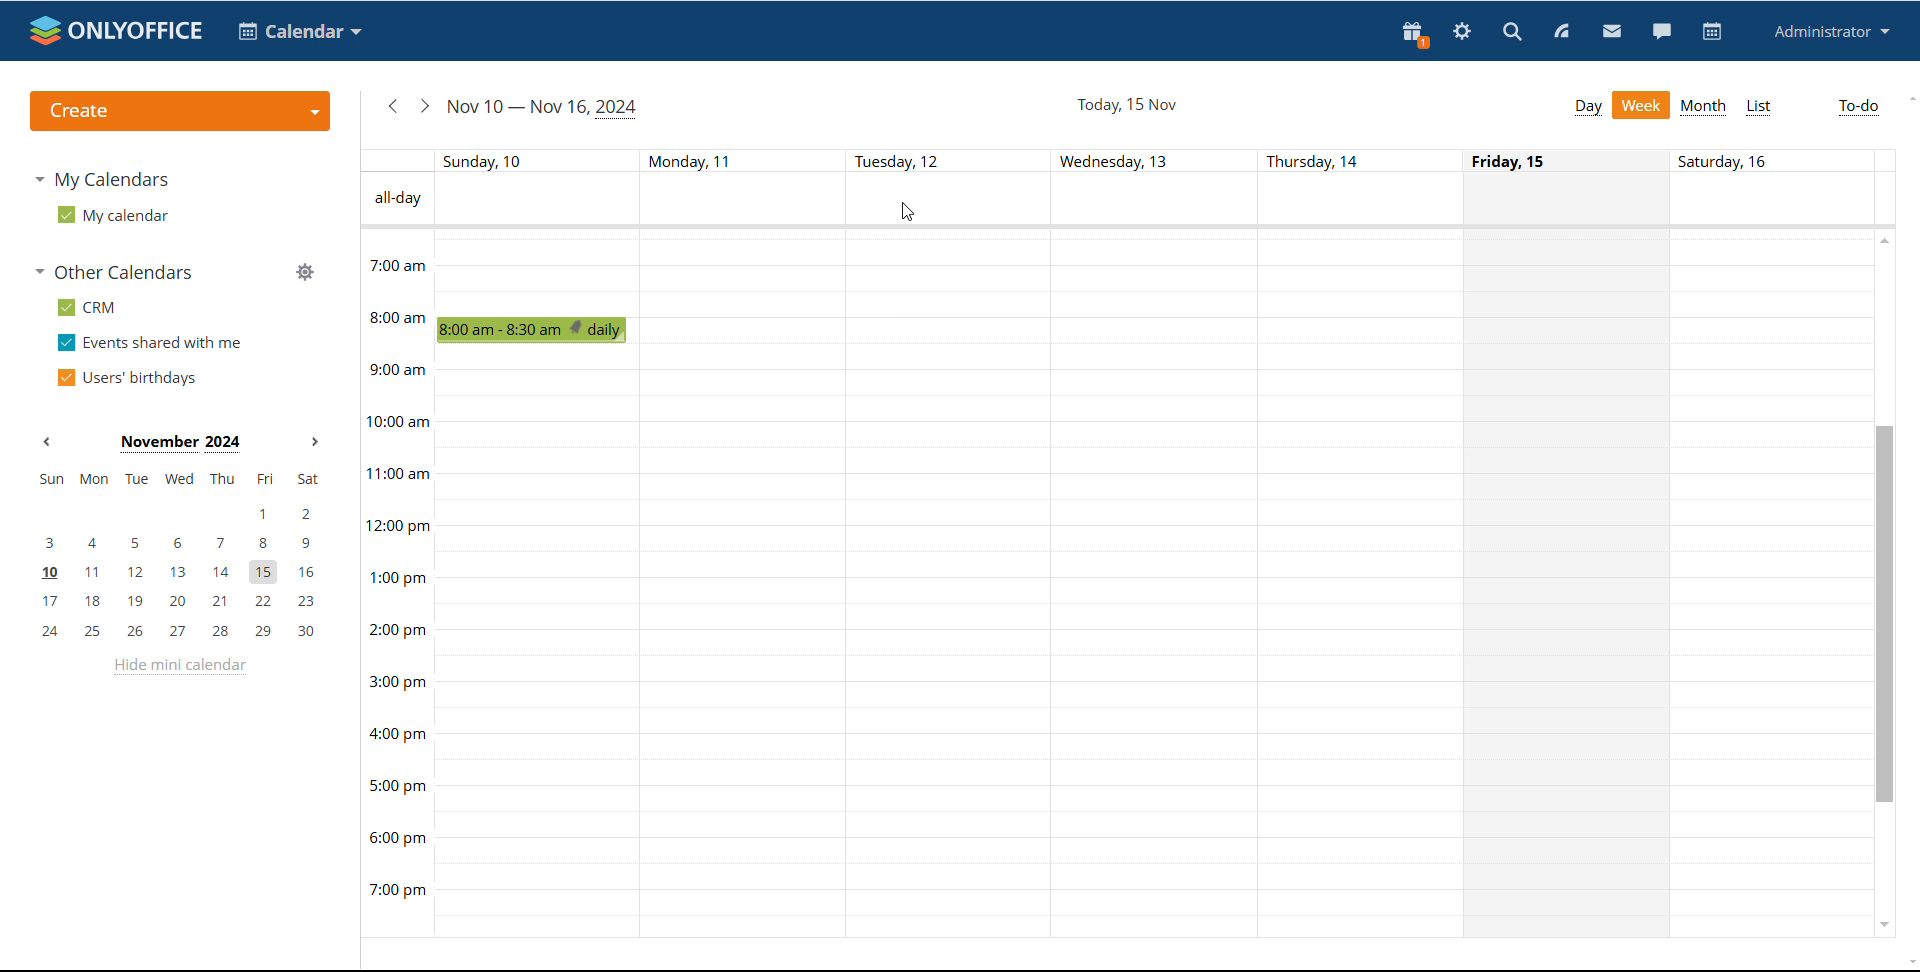 This screenshot has height=972, width=1920. Describe the element at coordinates (495, 160) in the screenshot. I see `individual day` at that location.